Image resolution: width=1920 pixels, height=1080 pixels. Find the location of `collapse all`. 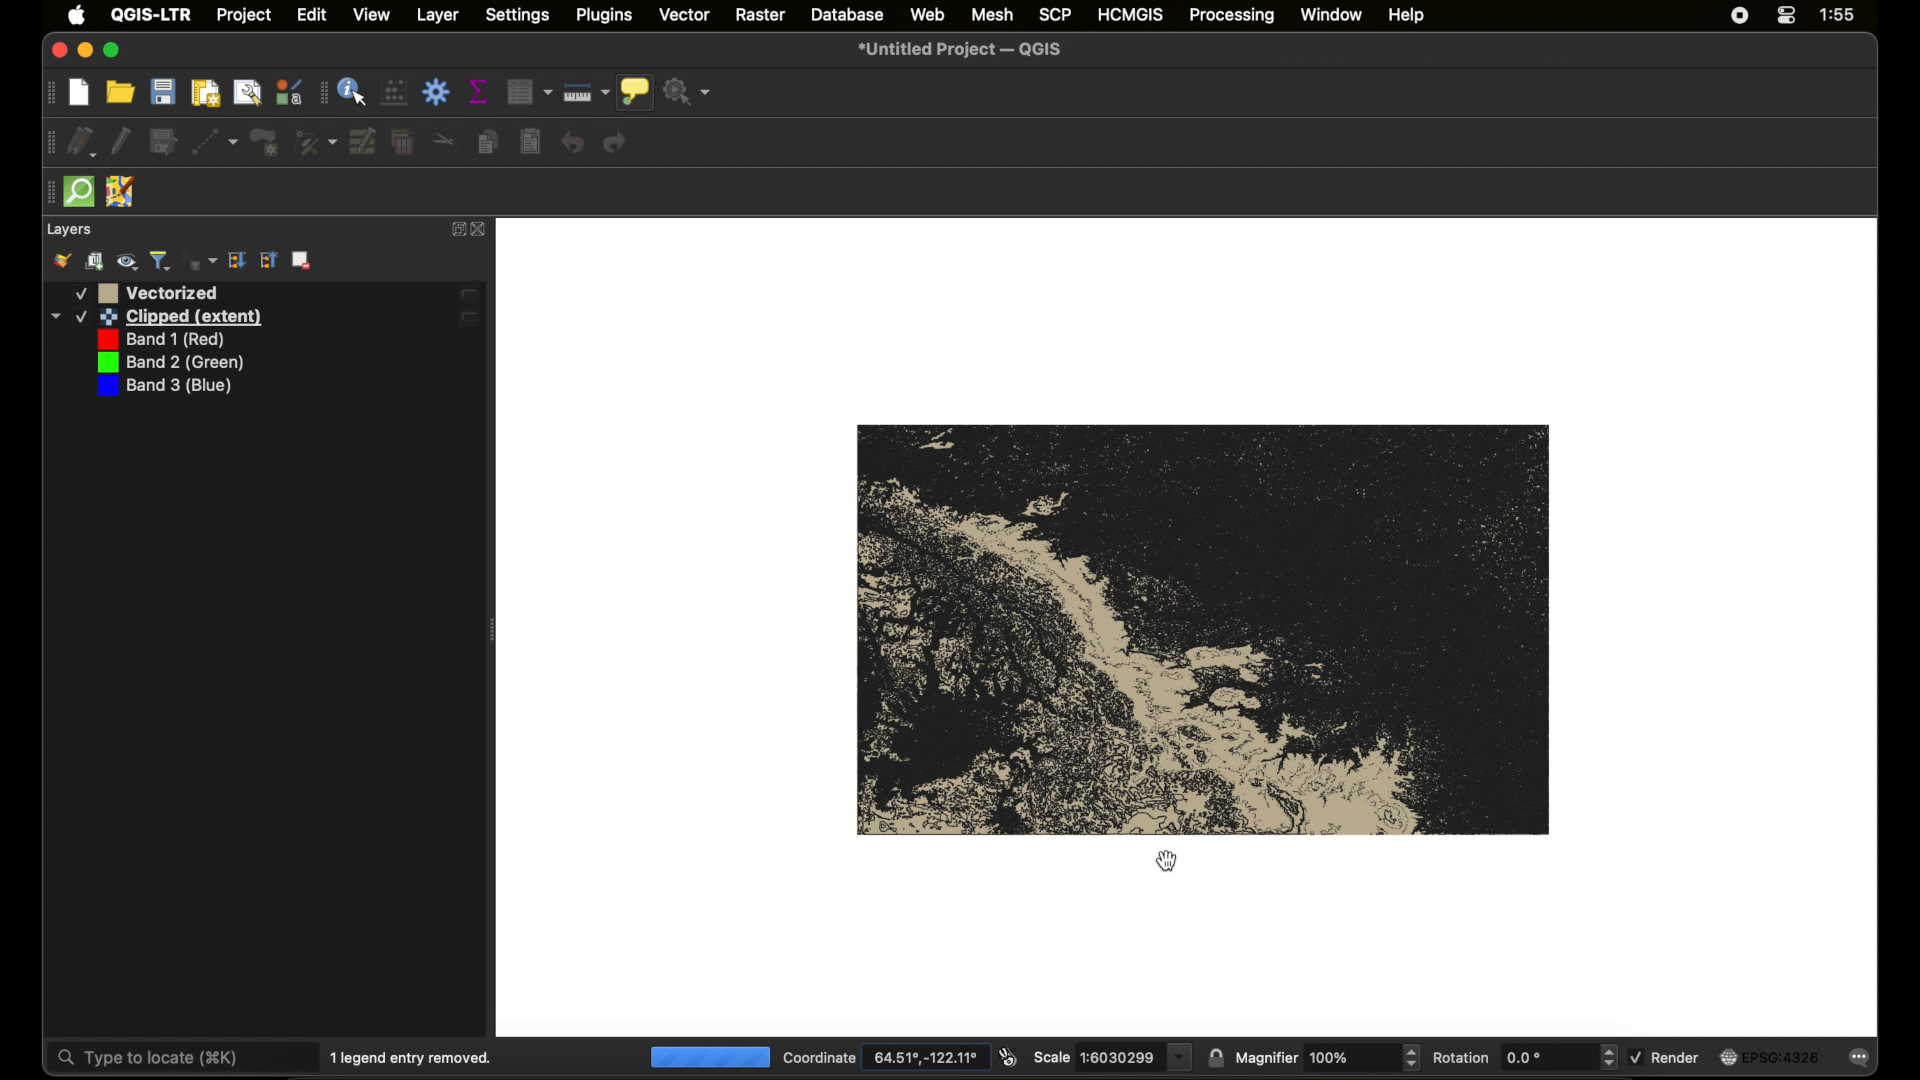

collapse all is located at coordinates (237, 260).